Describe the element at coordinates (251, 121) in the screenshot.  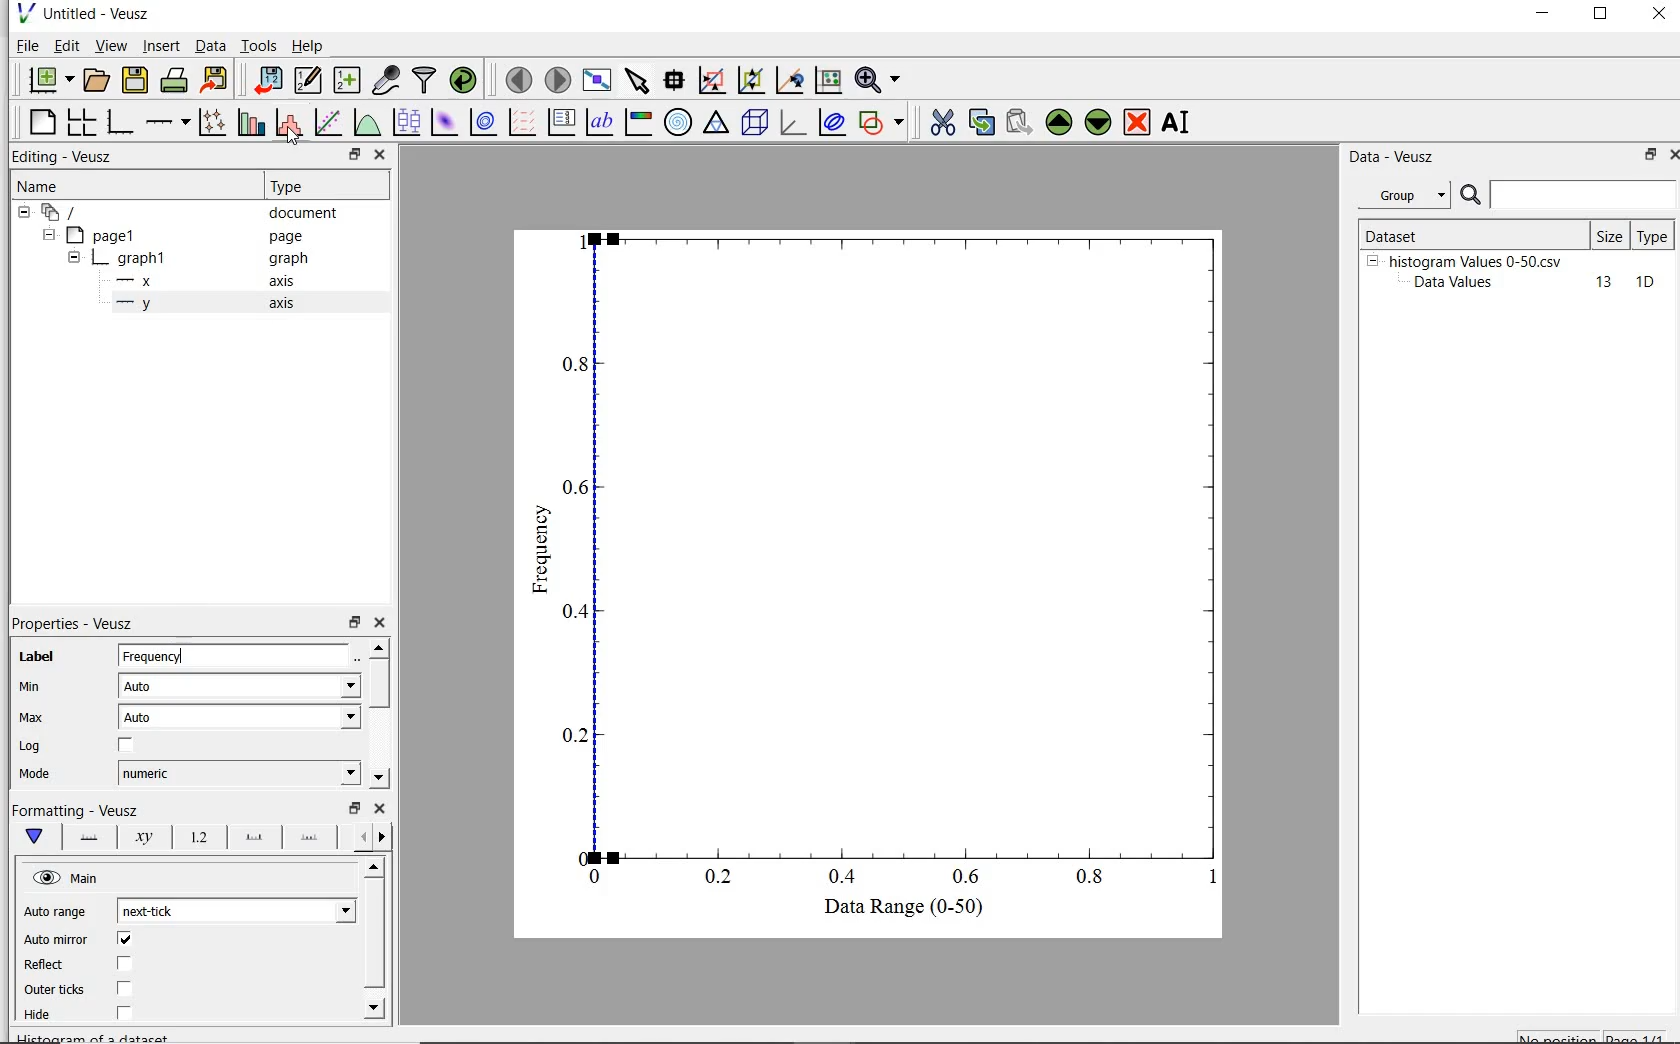
I see `plot bar charts` at that location.